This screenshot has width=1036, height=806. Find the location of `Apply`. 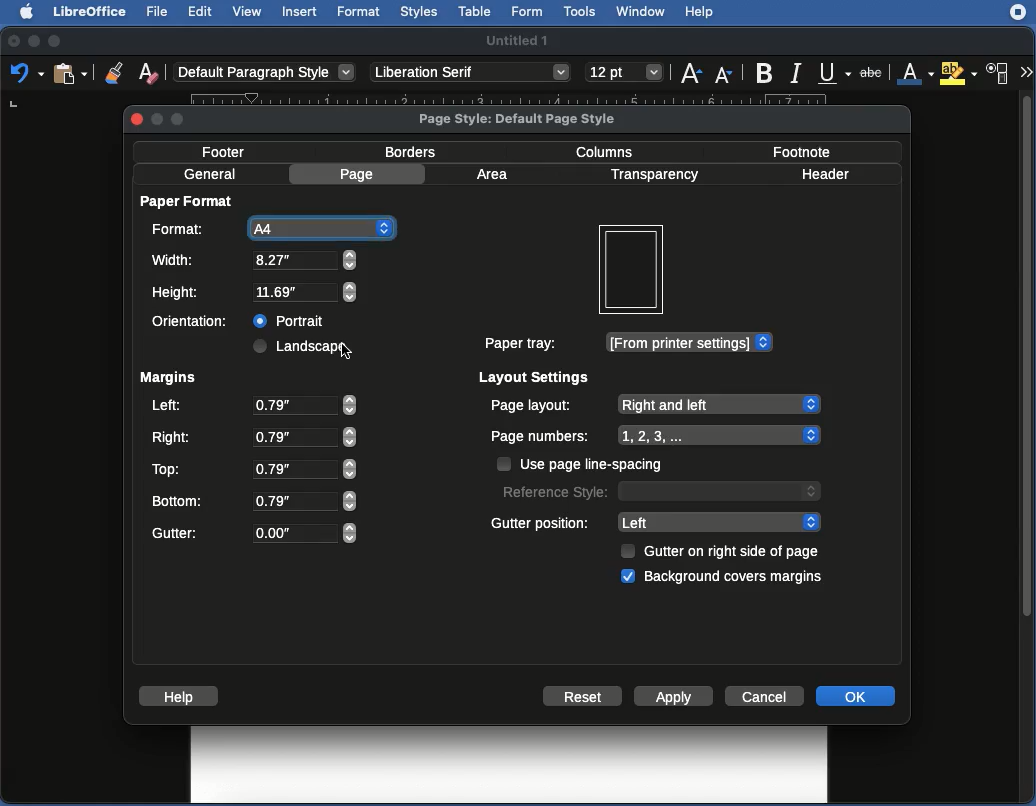

Apply is located at coordinates (675, 696).